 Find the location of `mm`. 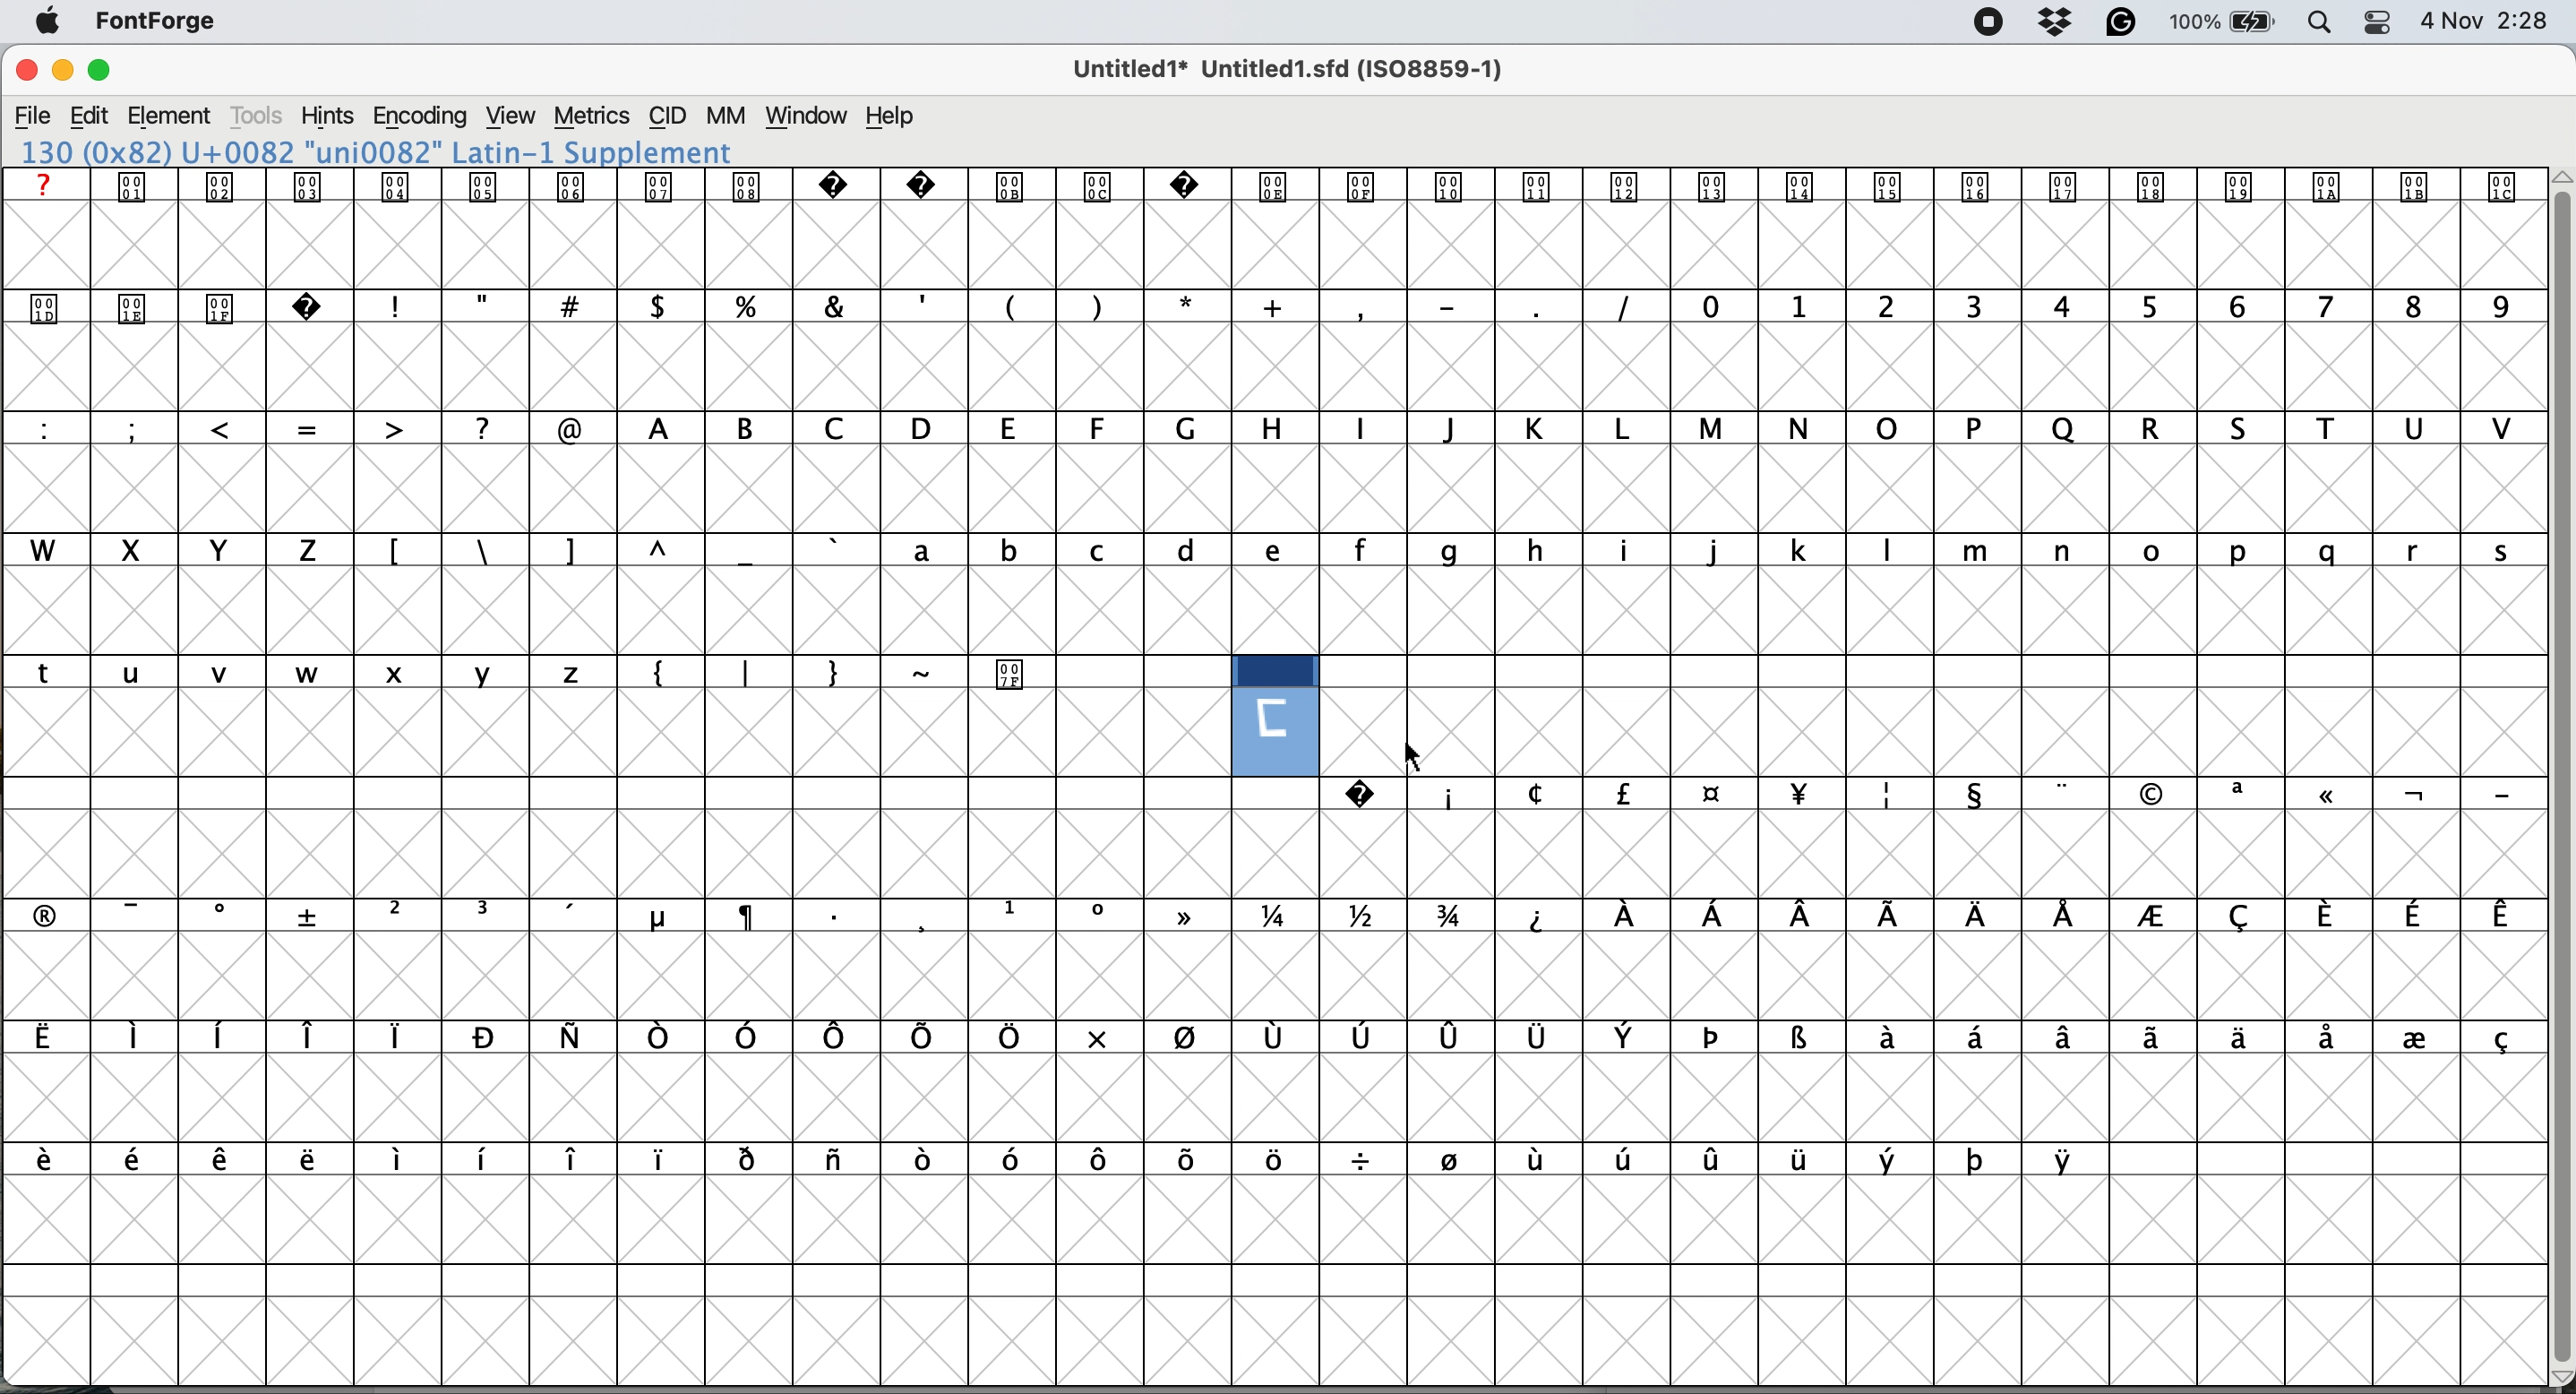

mm is located at coordinates (728, 116).